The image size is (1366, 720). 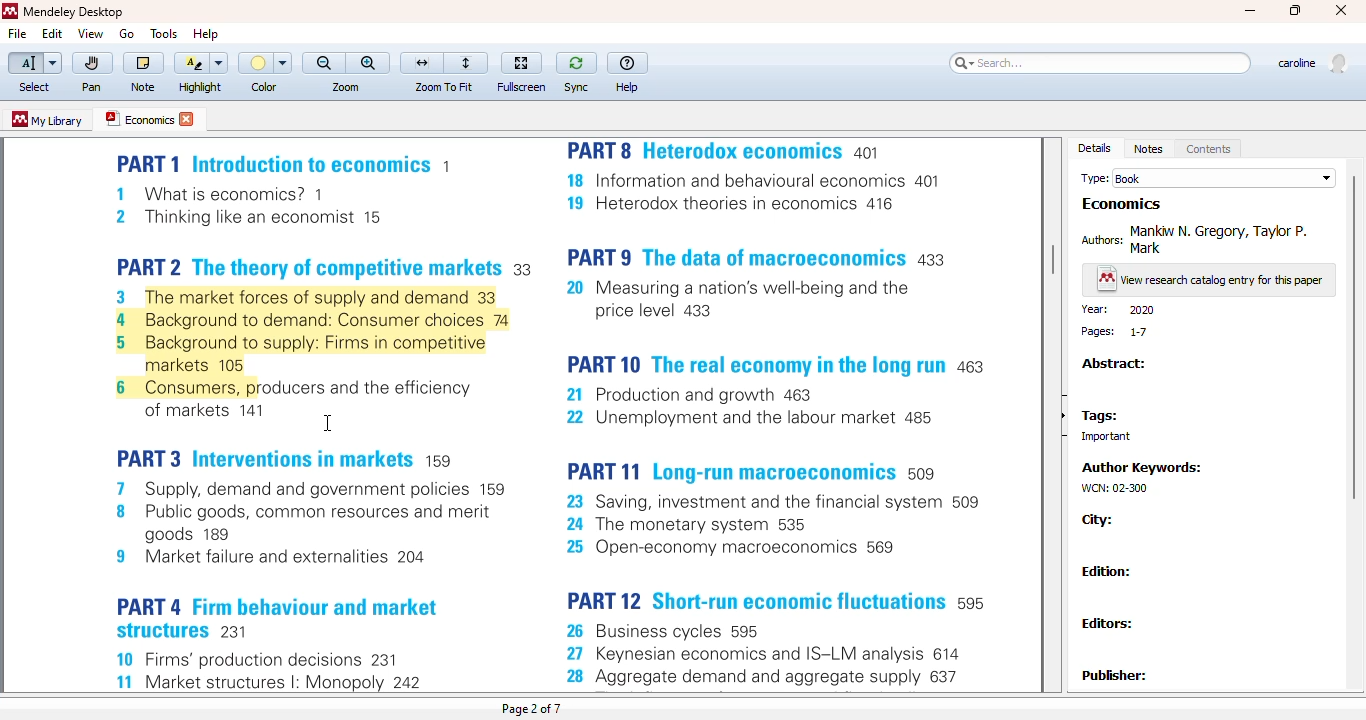 I want to click on economics, so click(x=1122, y=204).